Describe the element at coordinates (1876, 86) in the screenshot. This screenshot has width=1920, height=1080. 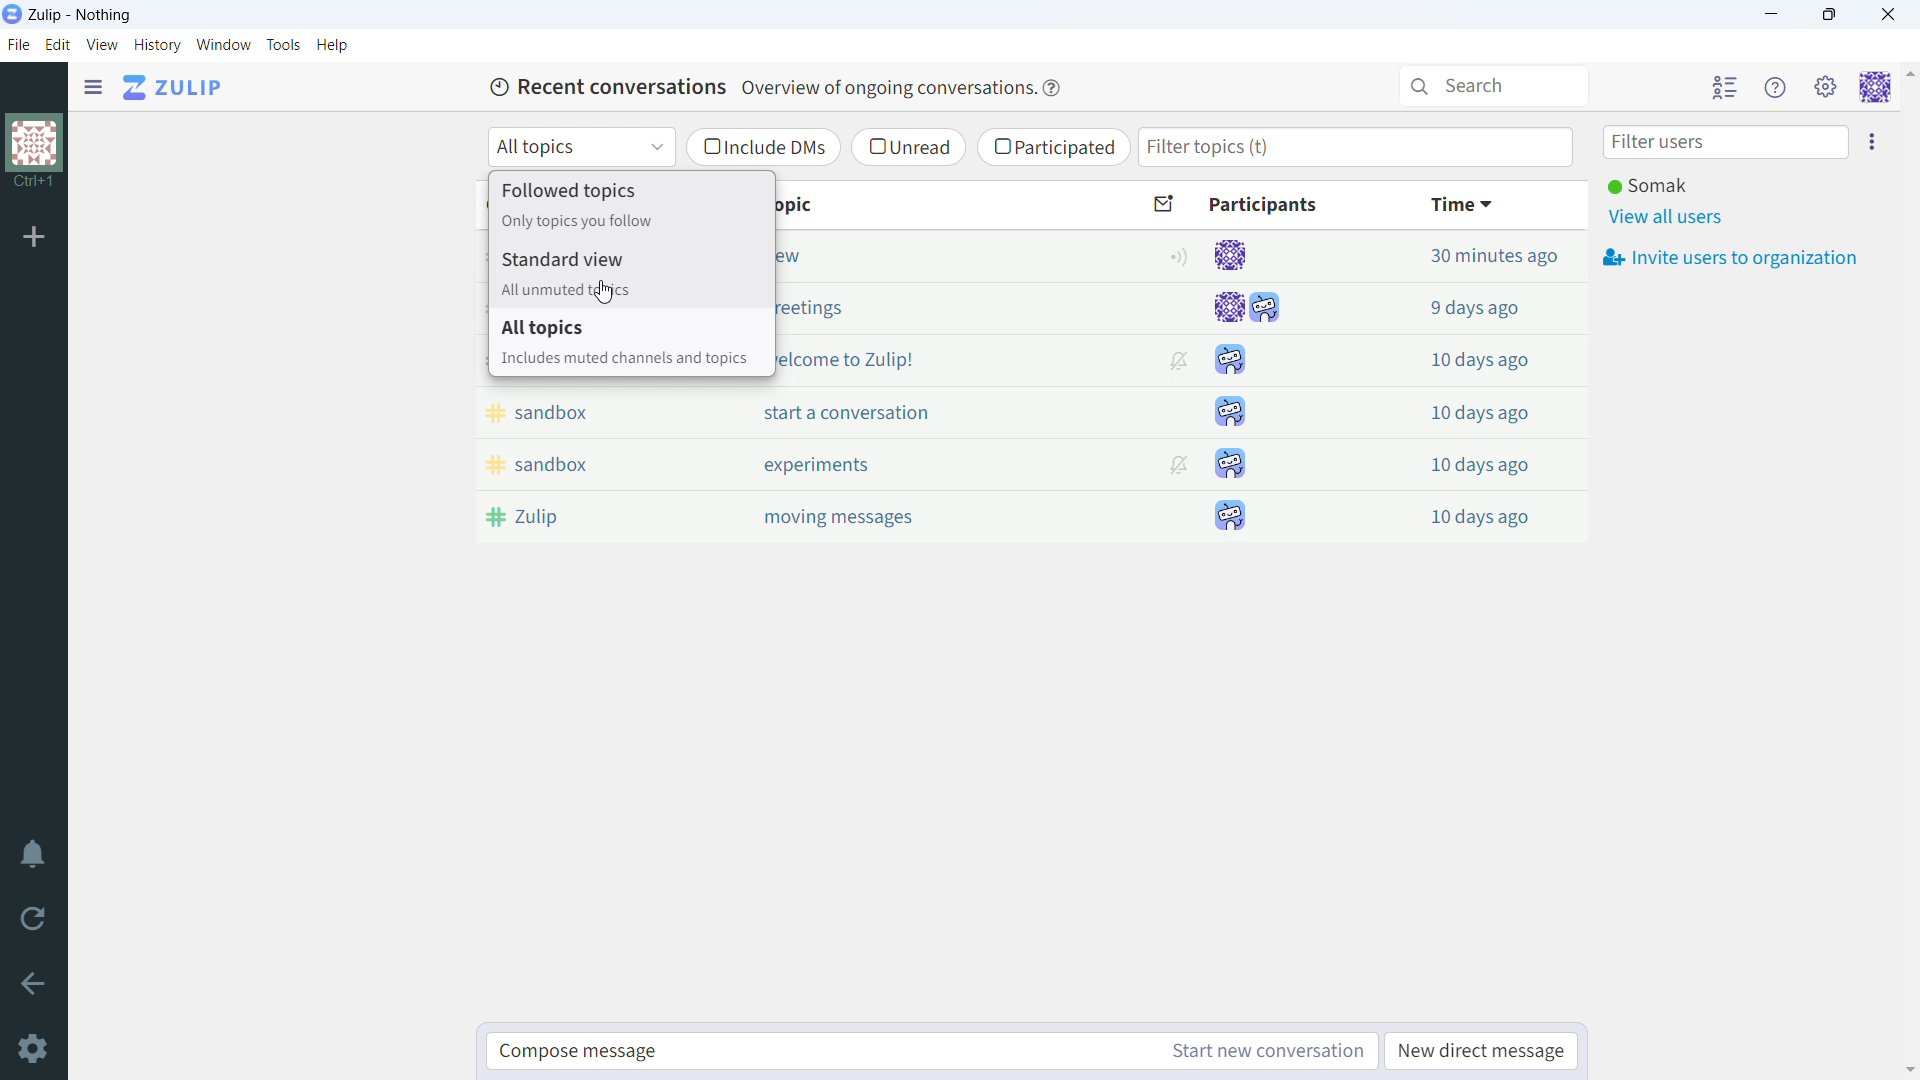
I see `personal menu` at that location.